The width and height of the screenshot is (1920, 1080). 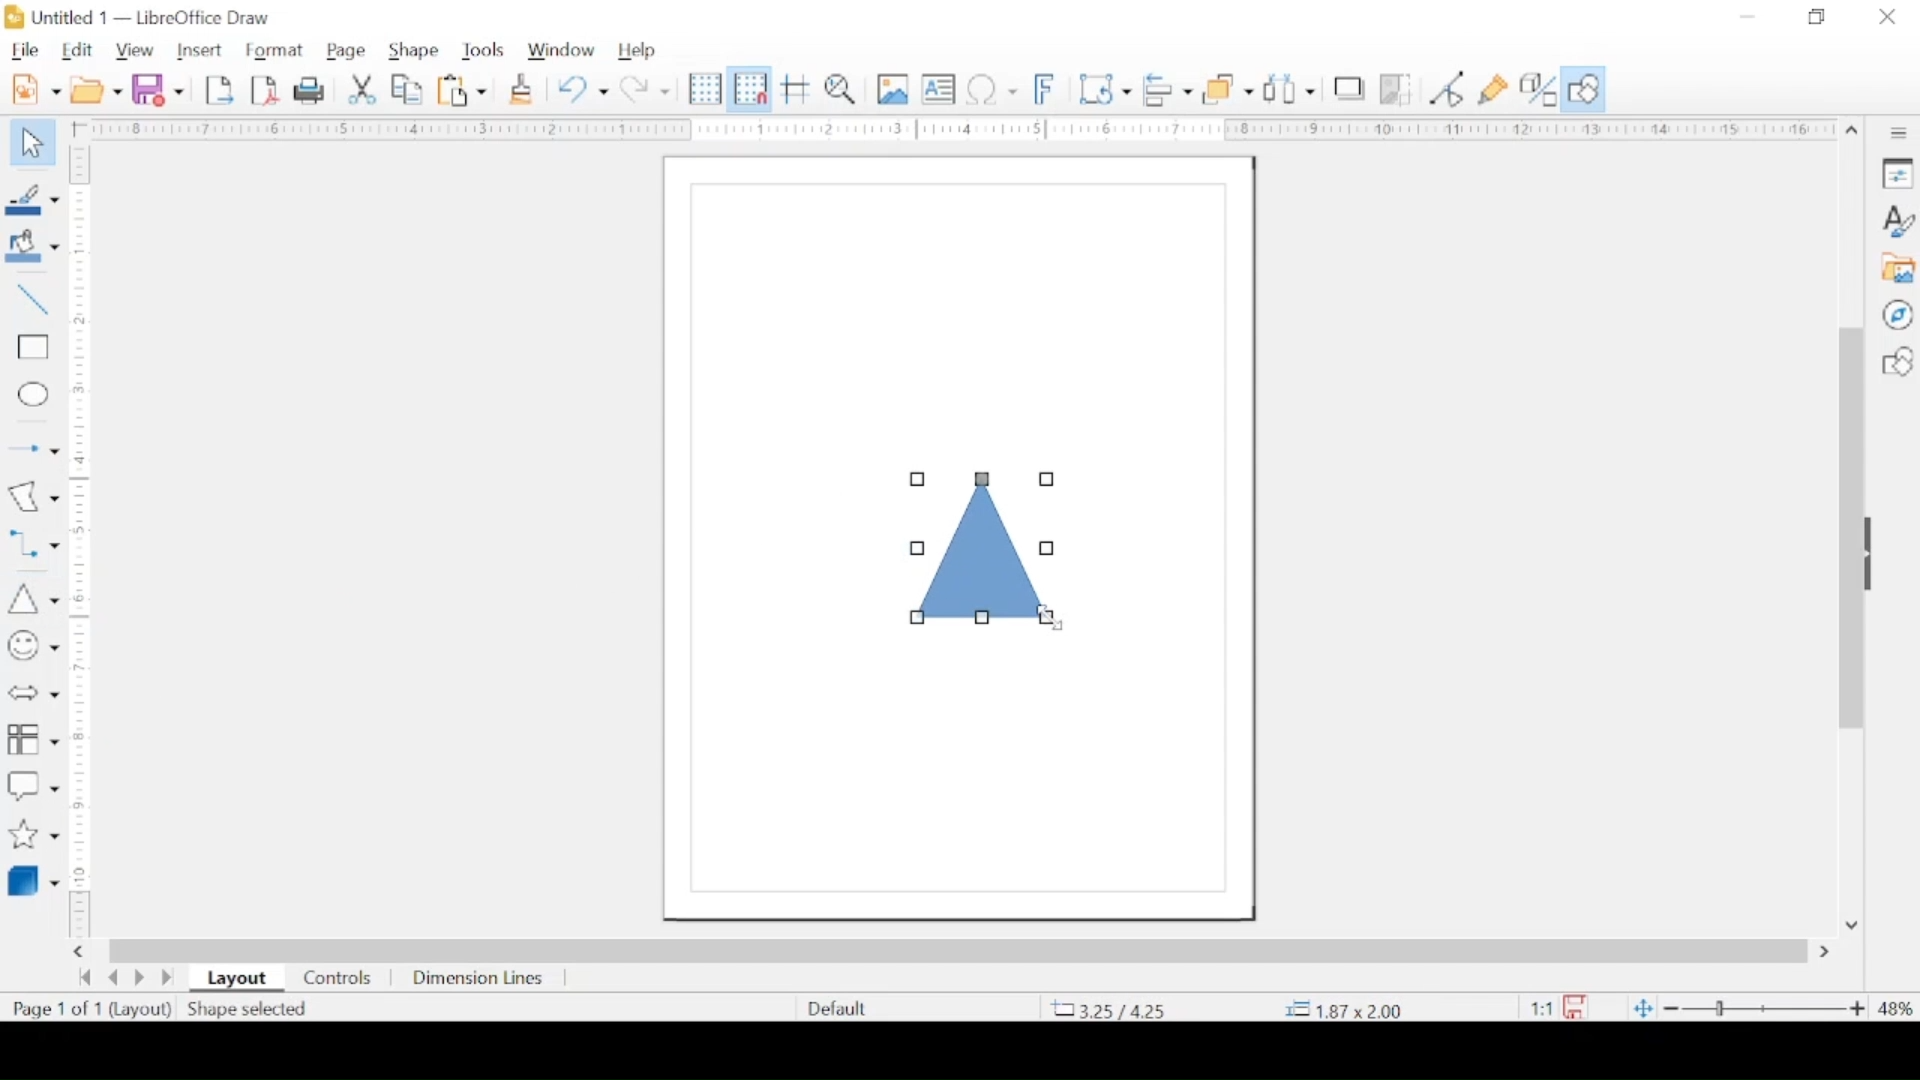 What do you see at coordinates (1046, 618) in the screenshot?
I see `resize handle` at bounding box center [1046, 618].